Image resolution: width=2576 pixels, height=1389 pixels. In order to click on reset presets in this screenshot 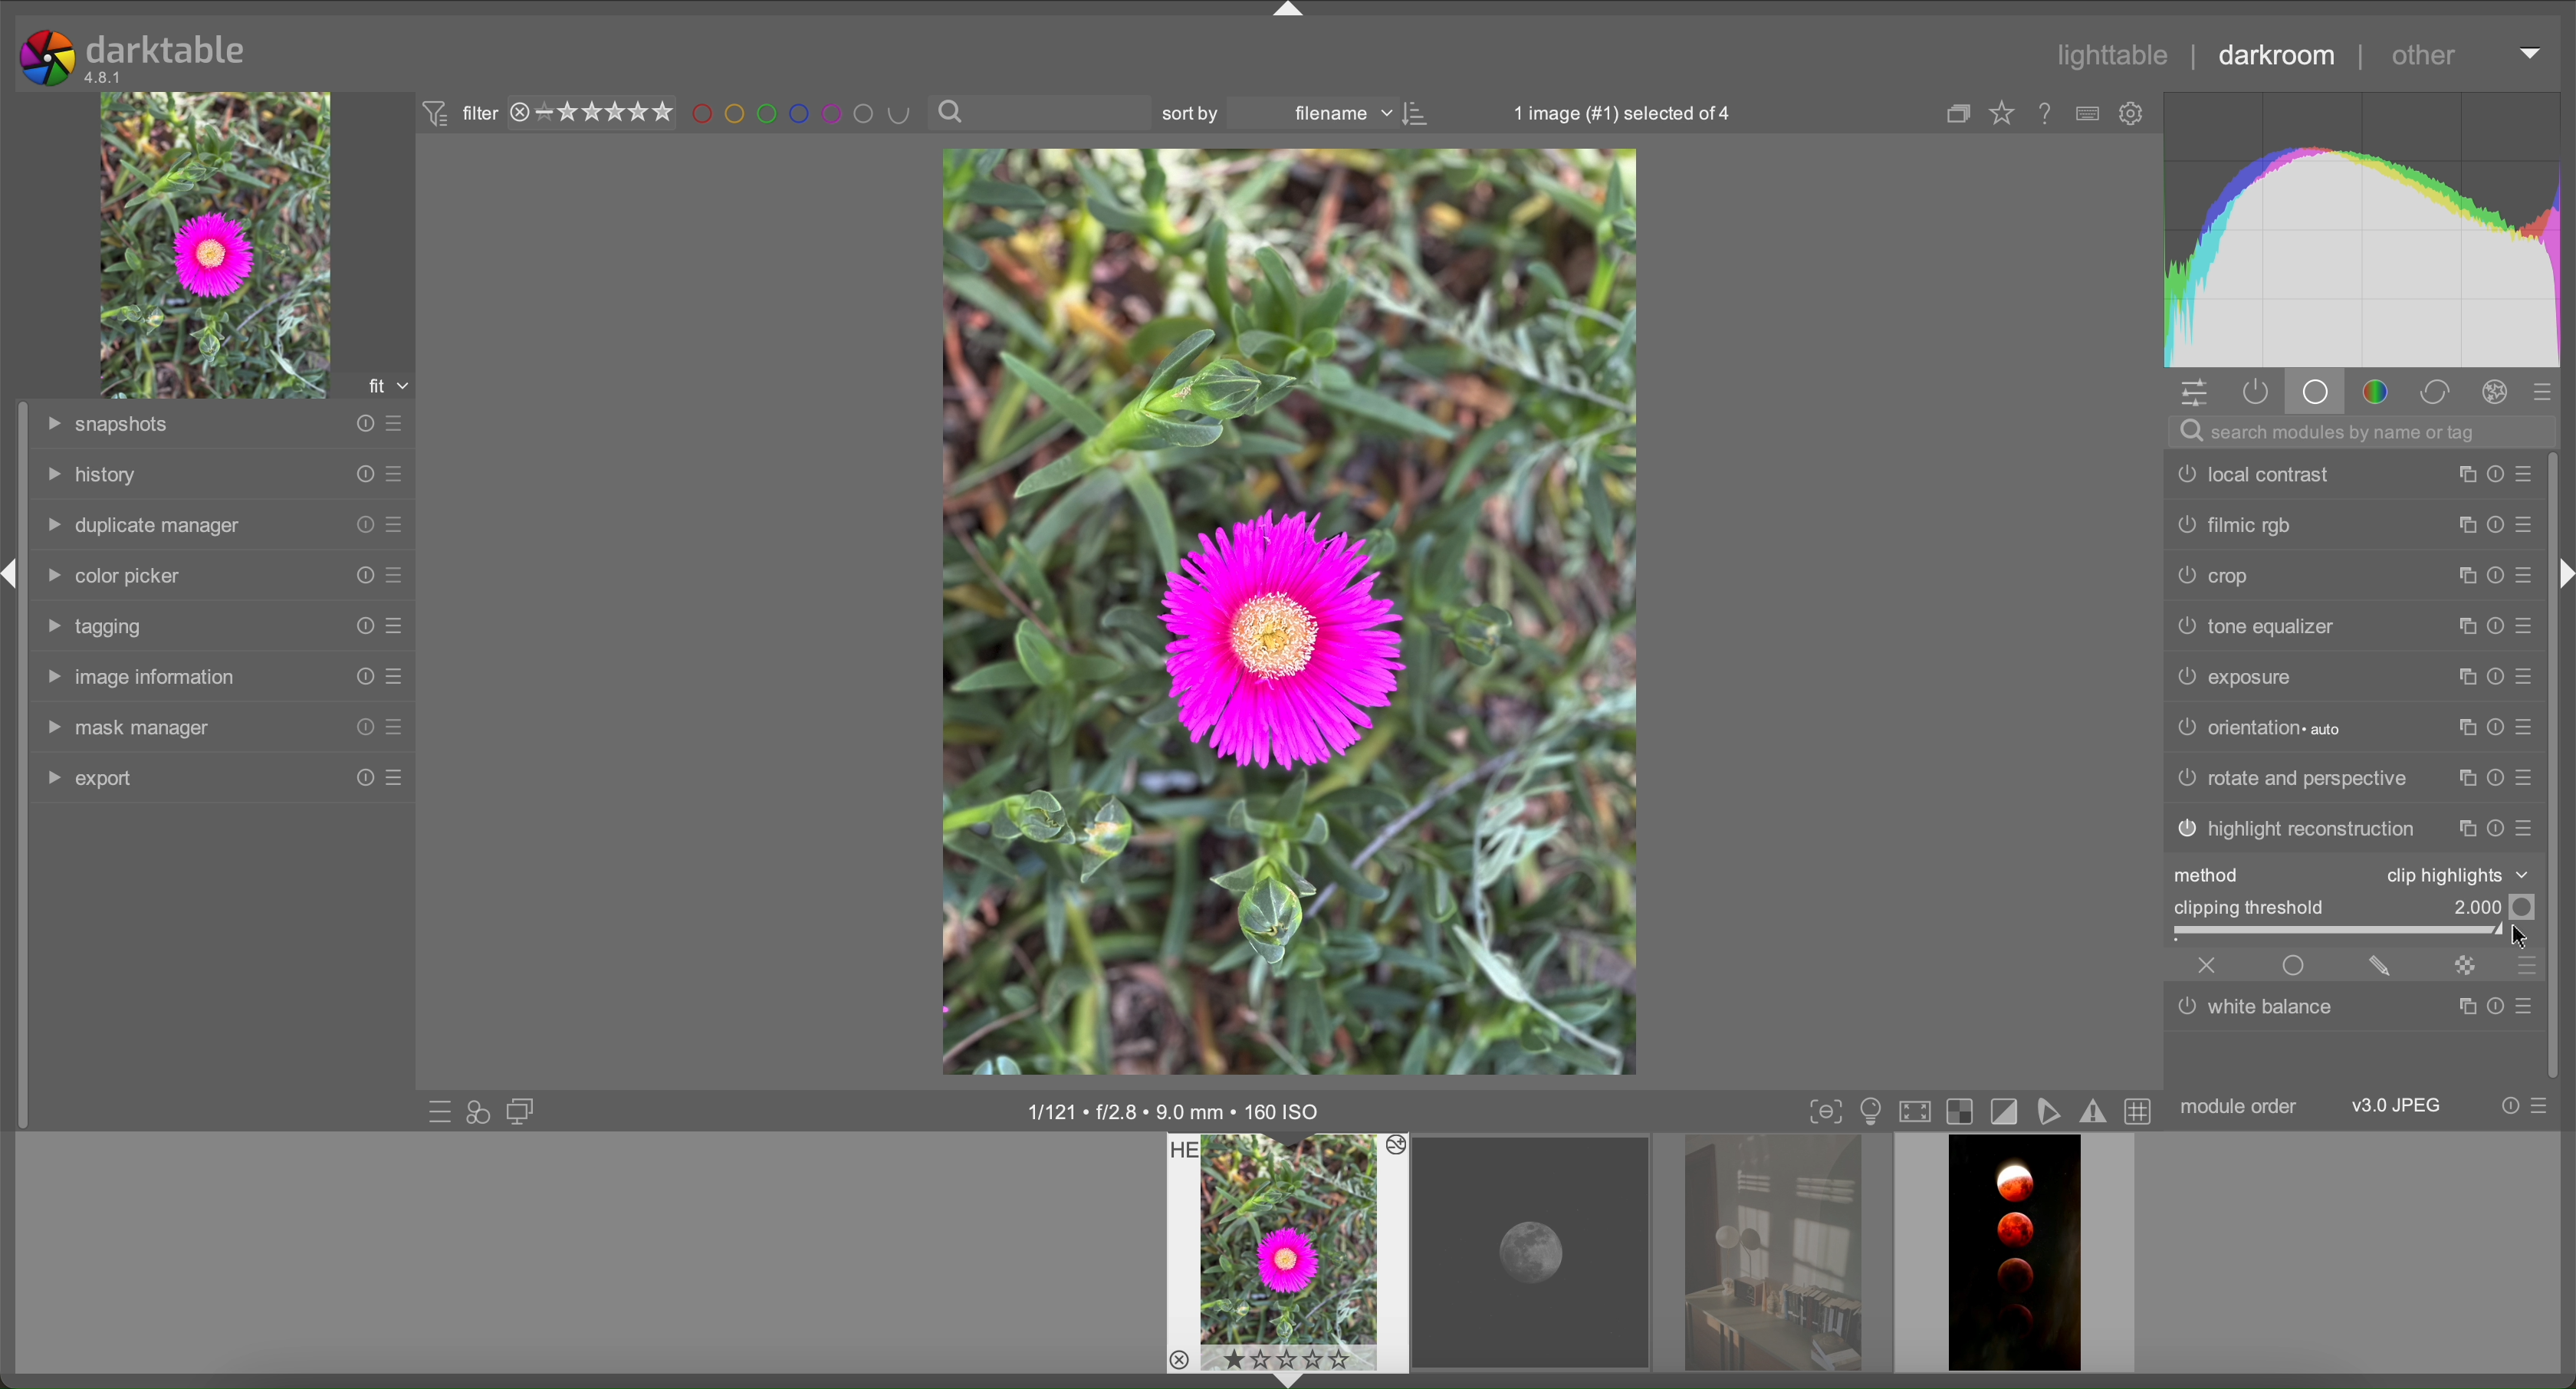, I will do `click(2491, 527)`.